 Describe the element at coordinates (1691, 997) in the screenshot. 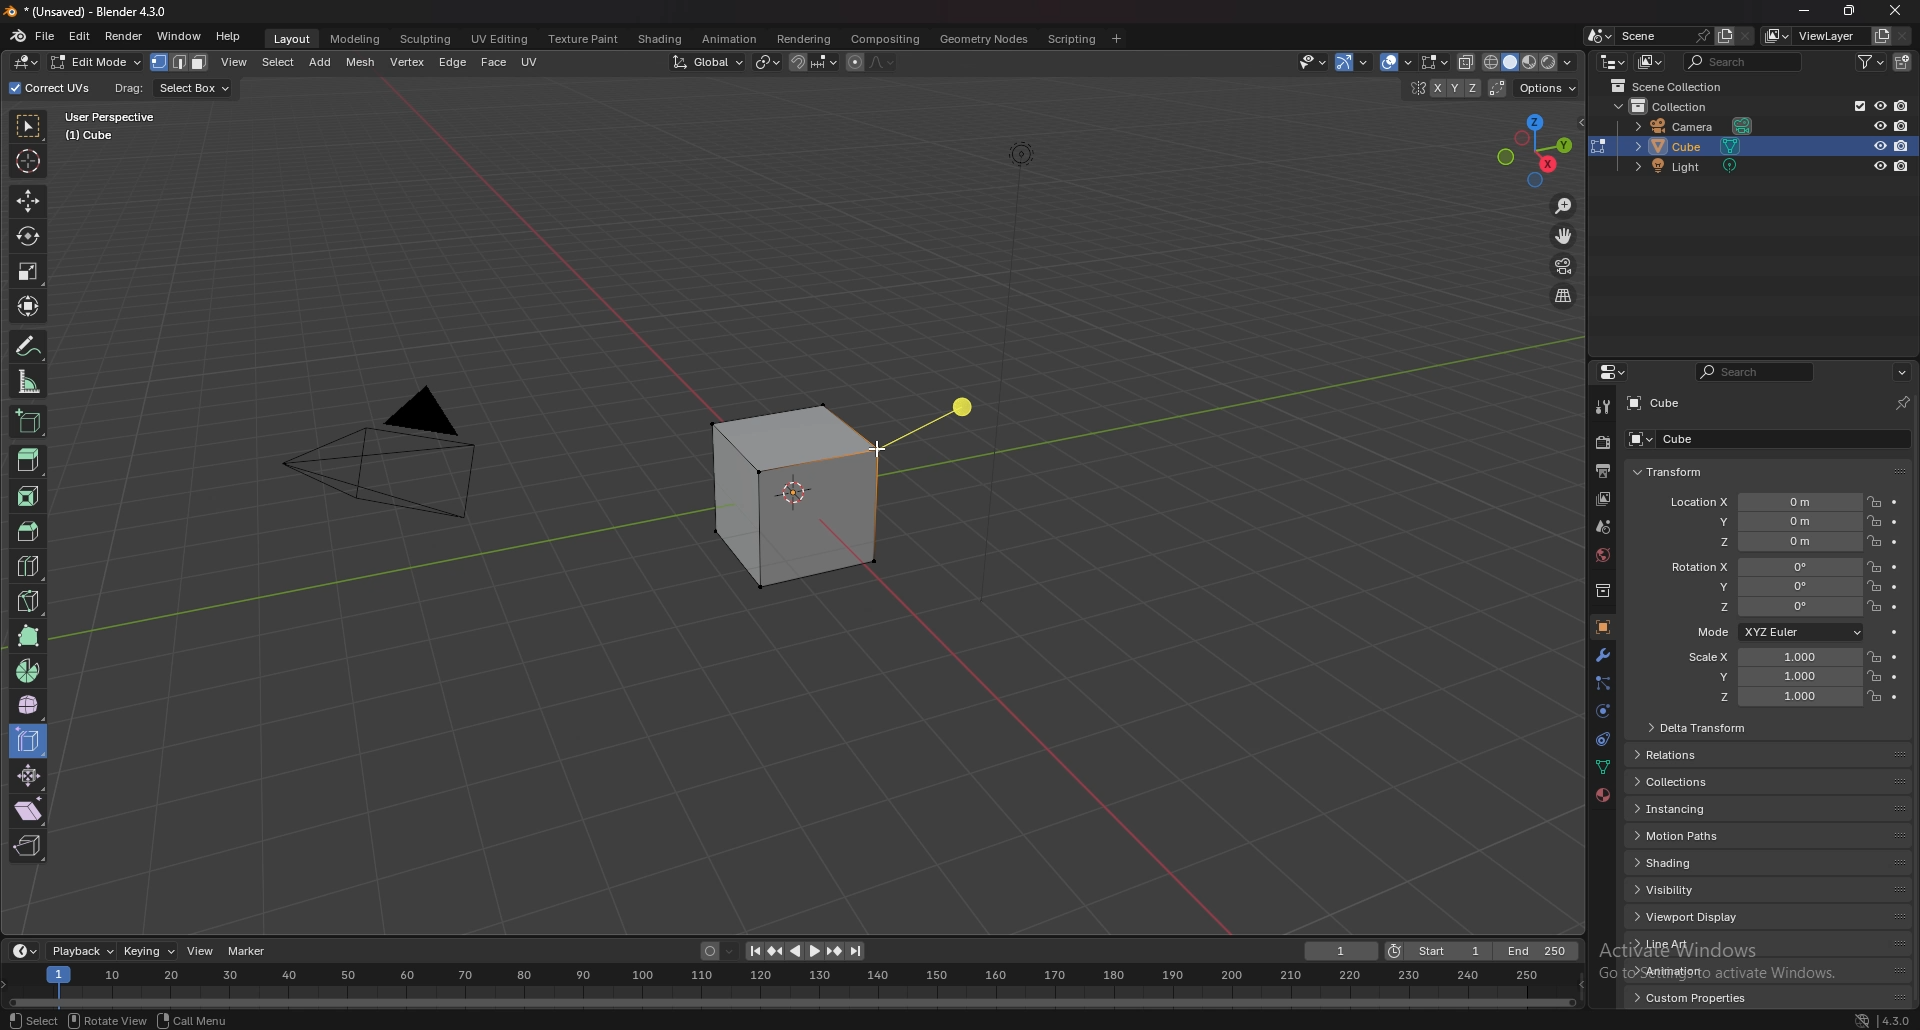

I see `custom properties` at that location.